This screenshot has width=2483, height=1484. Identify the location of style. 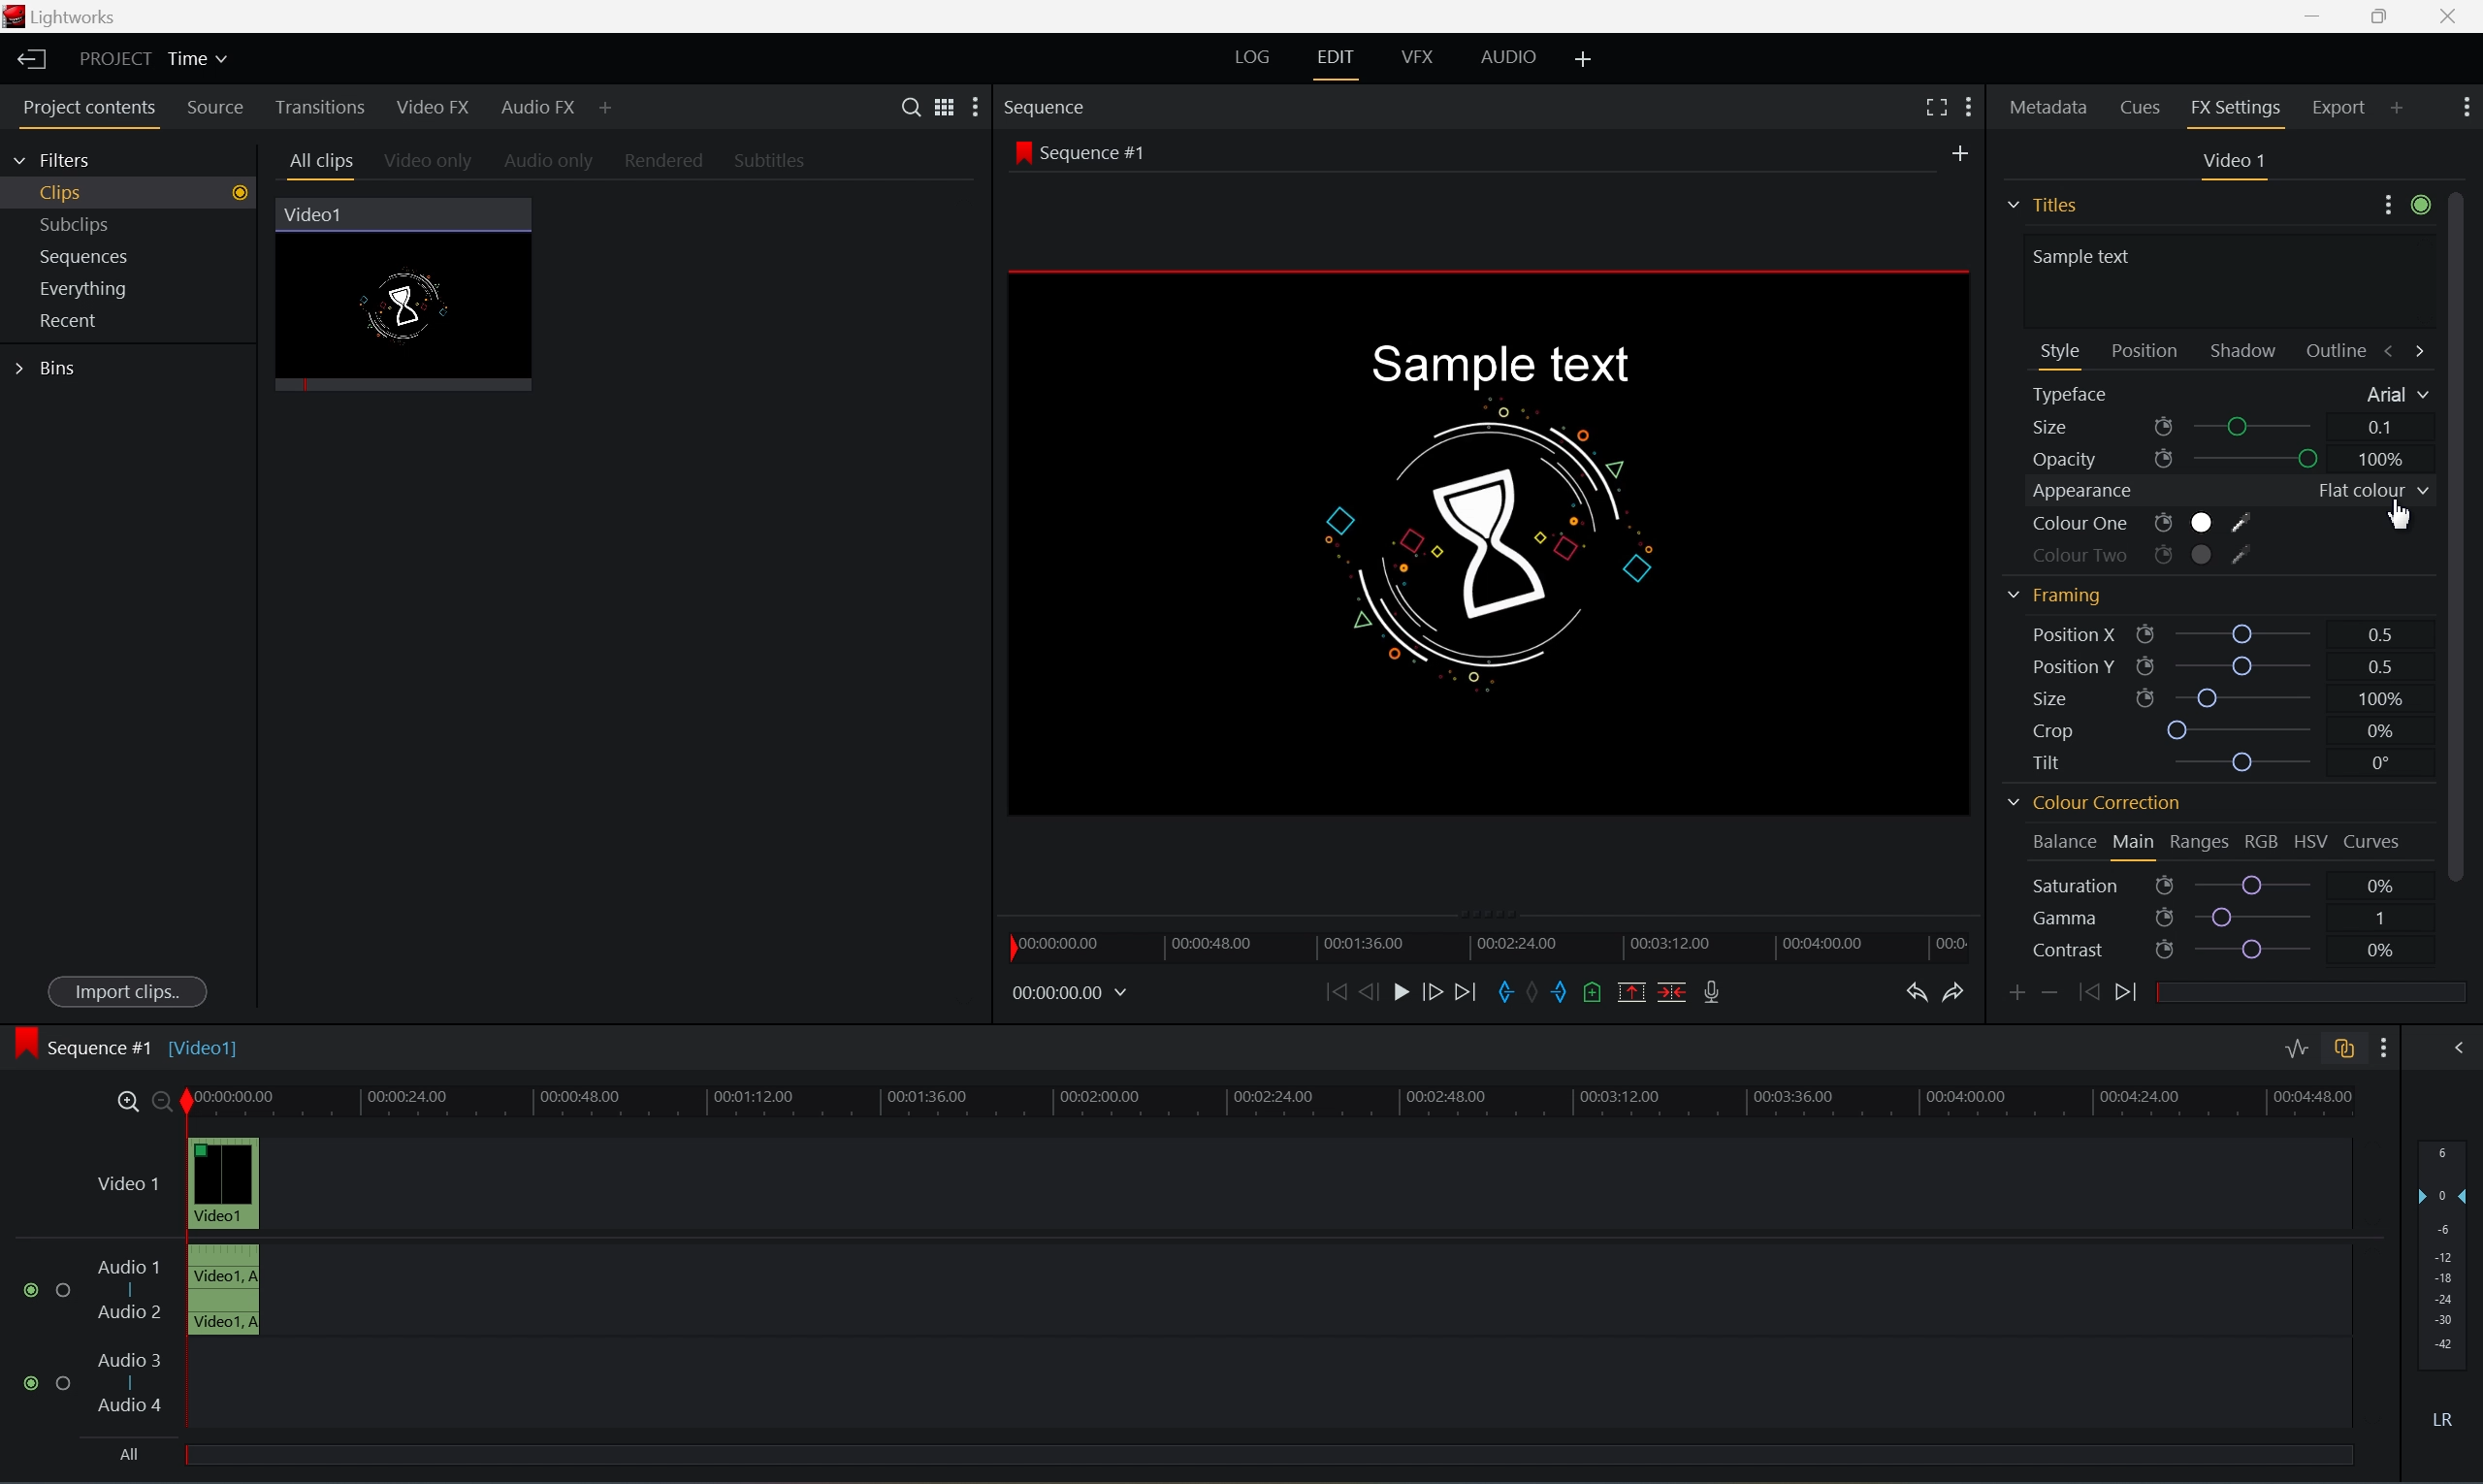
(2061, 350).